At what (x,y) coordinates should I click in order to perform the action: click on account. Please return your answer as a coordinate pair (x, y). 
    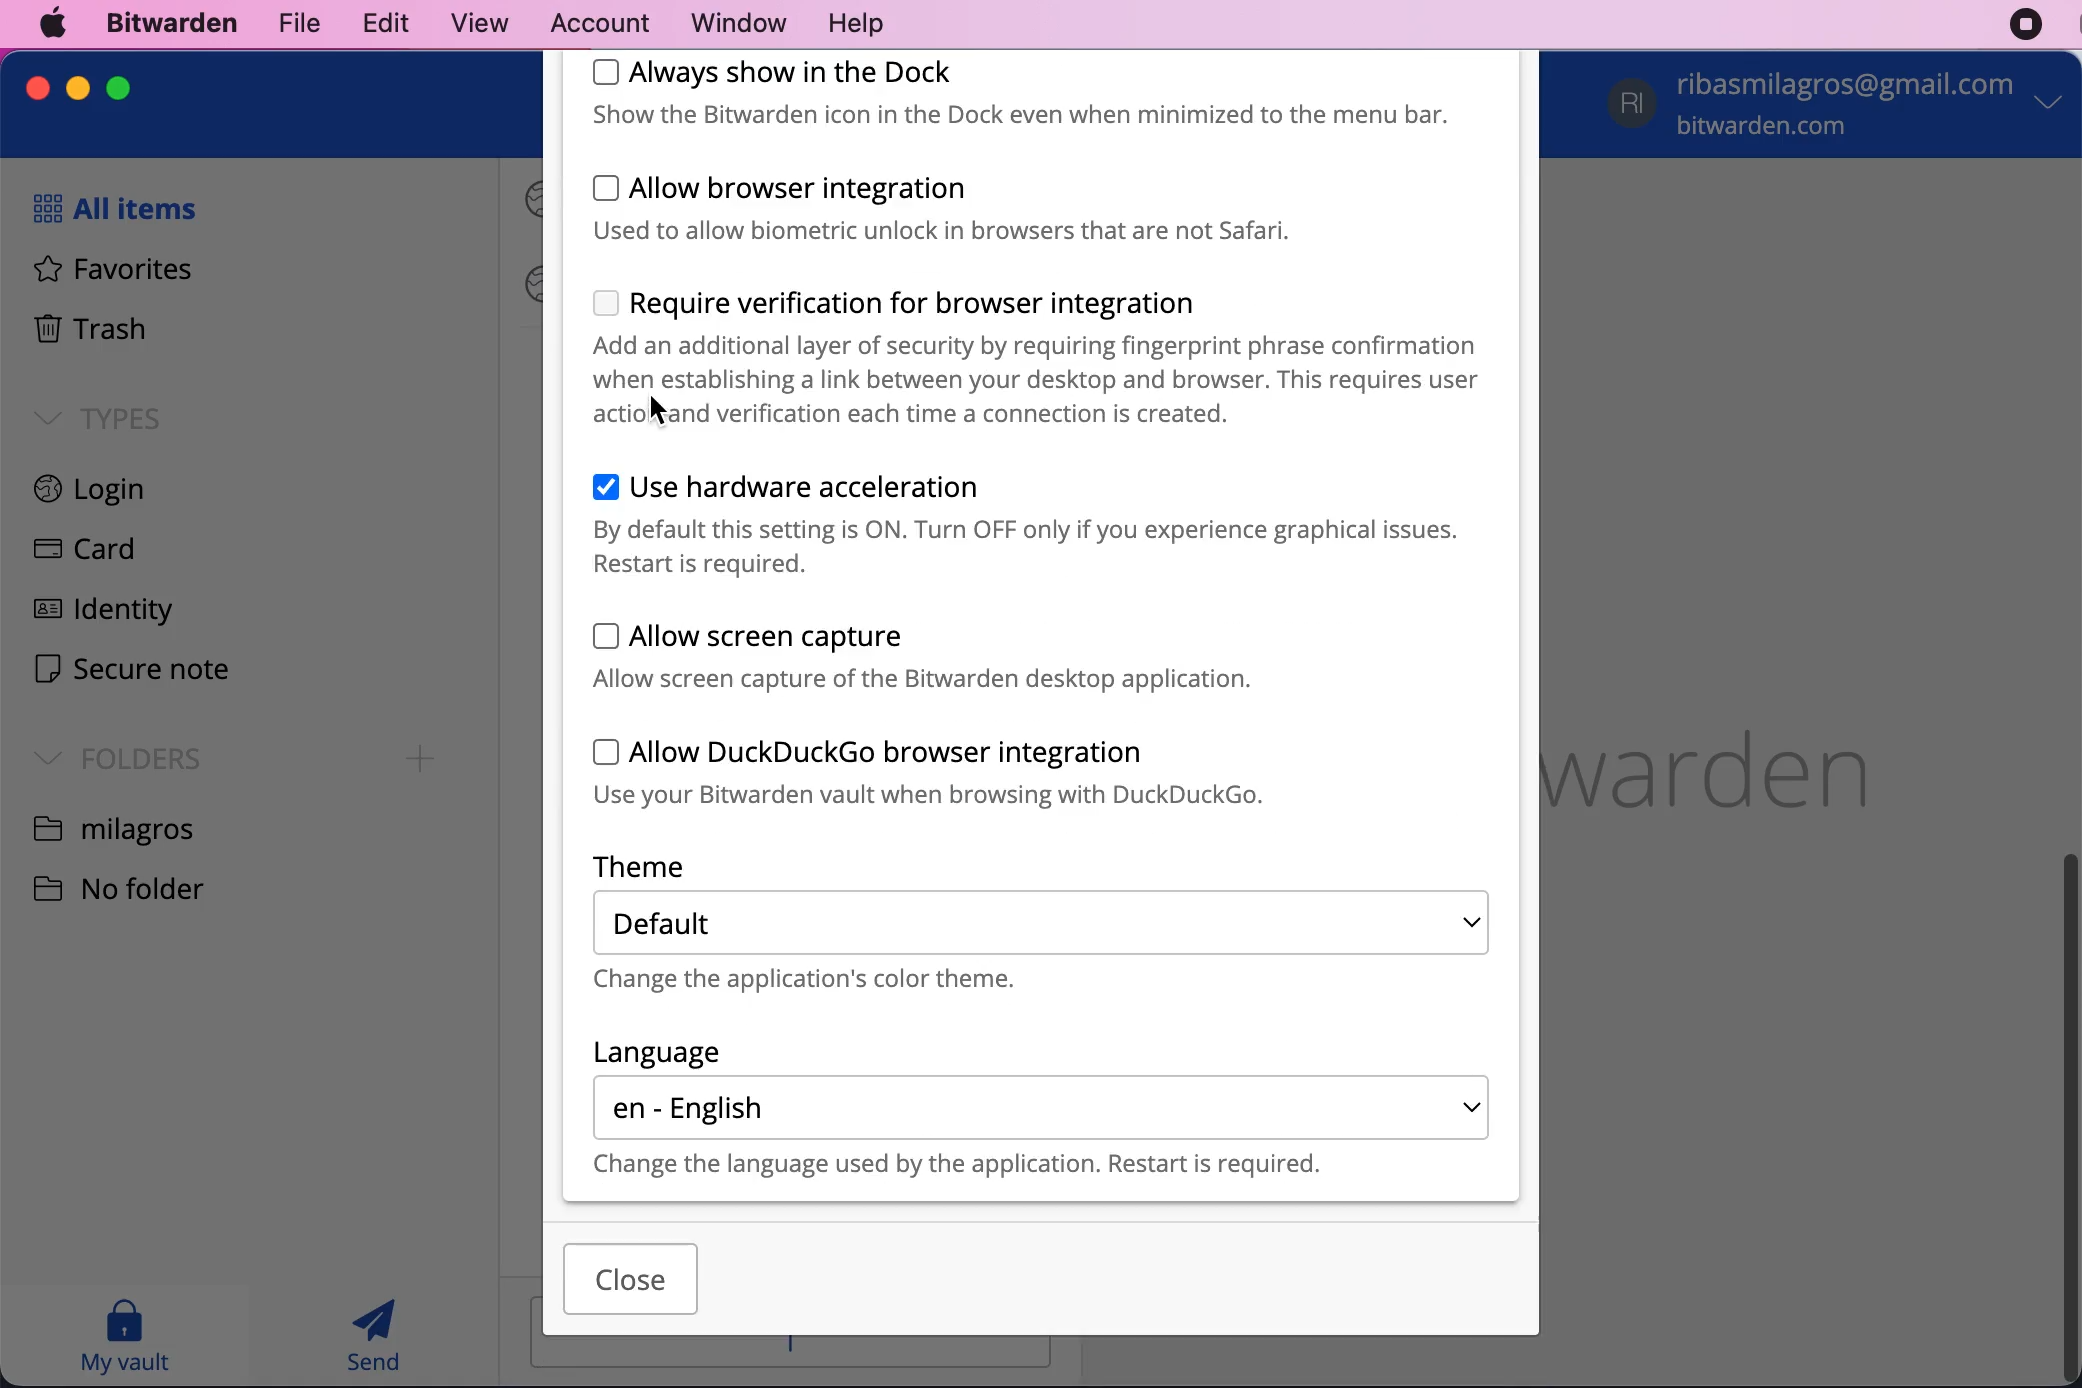
    Looking at the image, I should click on (592, 21).